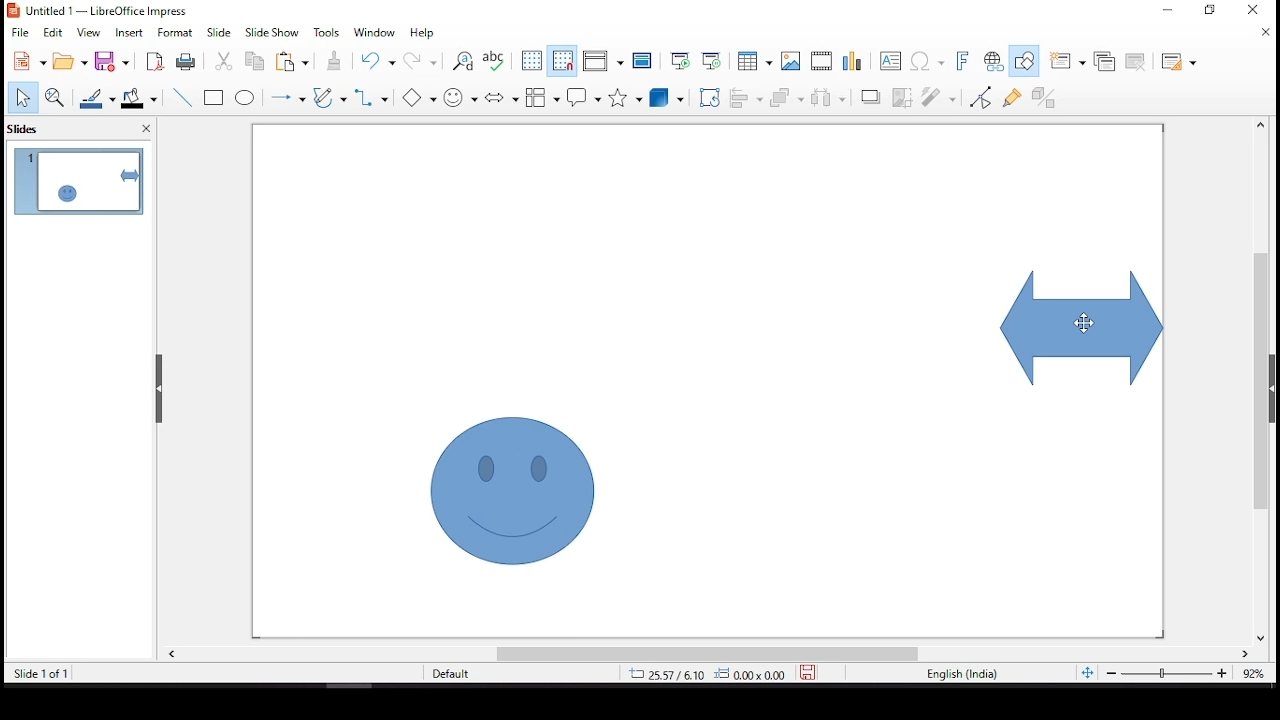  What do you see at coordinates (463, 96) in the screenshot?
I see `symbol shapes` at bounding box center [463, 96].